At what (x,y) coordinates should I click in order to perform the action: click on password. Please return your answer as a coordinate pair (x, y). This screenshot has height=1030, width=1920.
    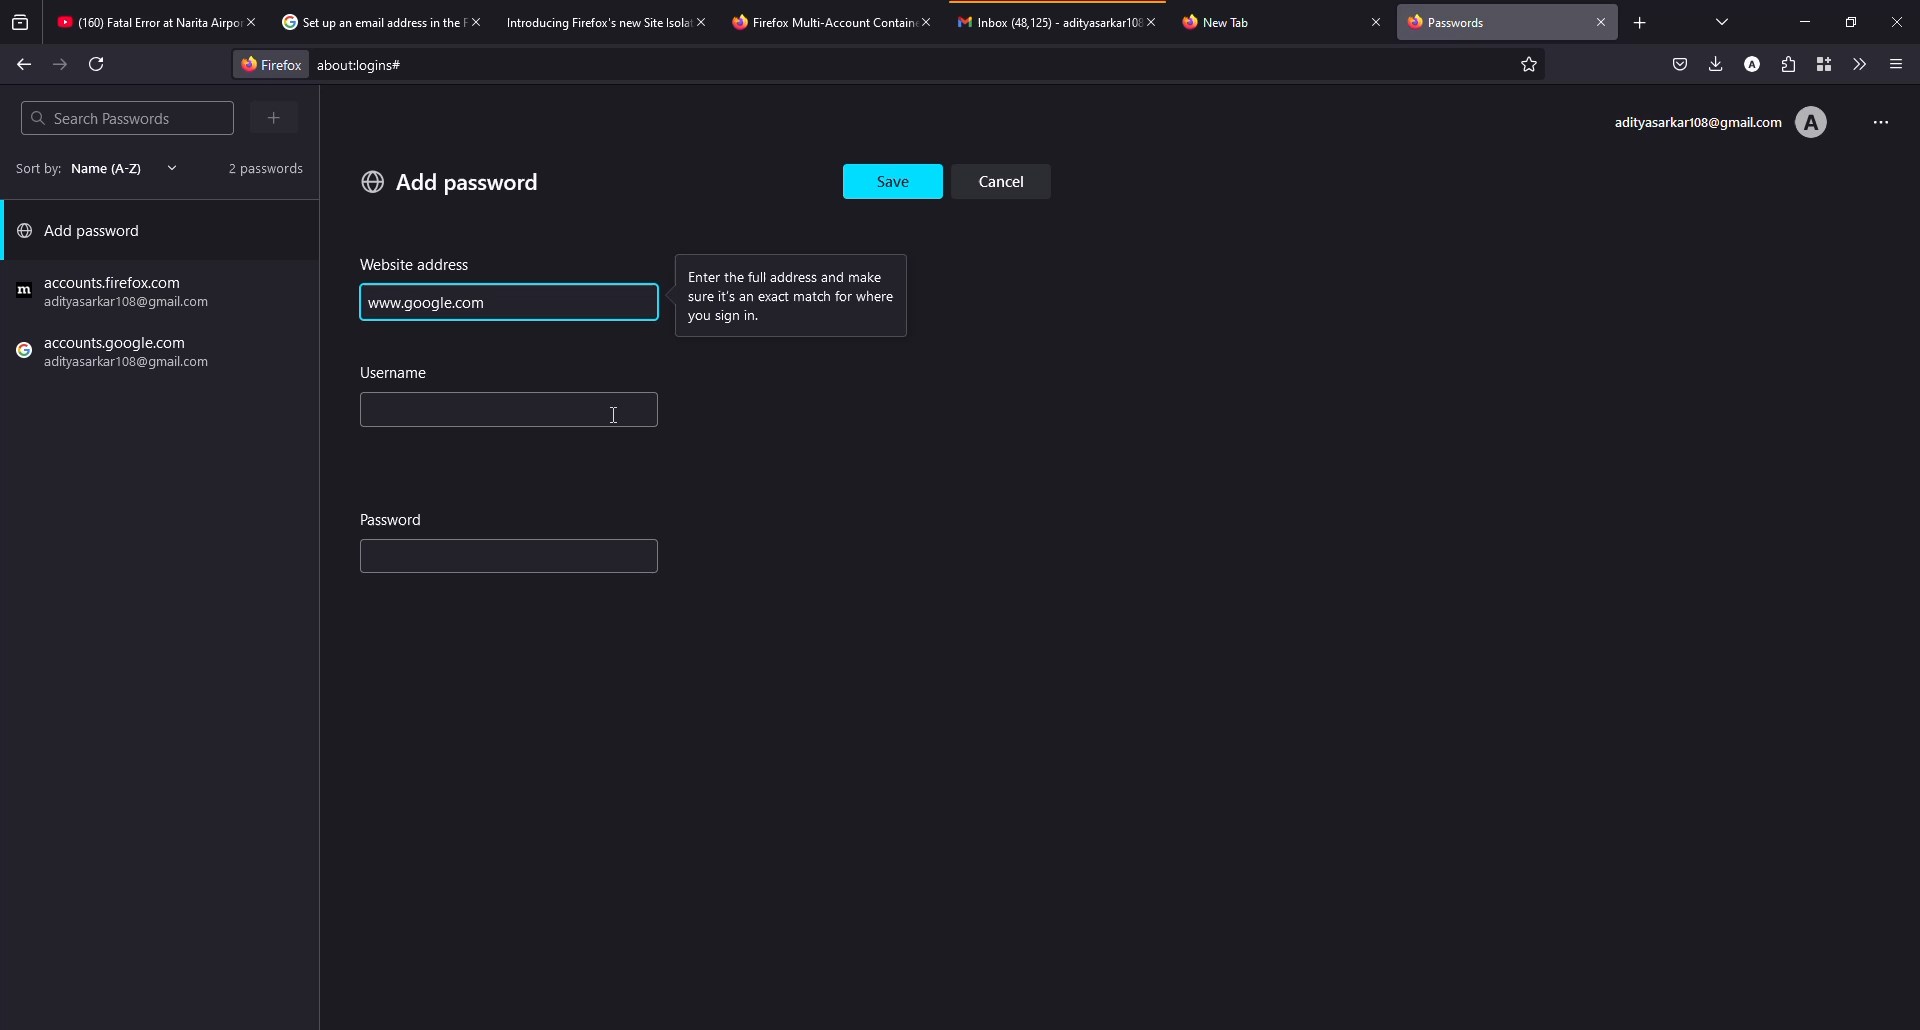
    Looking at the image, I should click on (394, 518).